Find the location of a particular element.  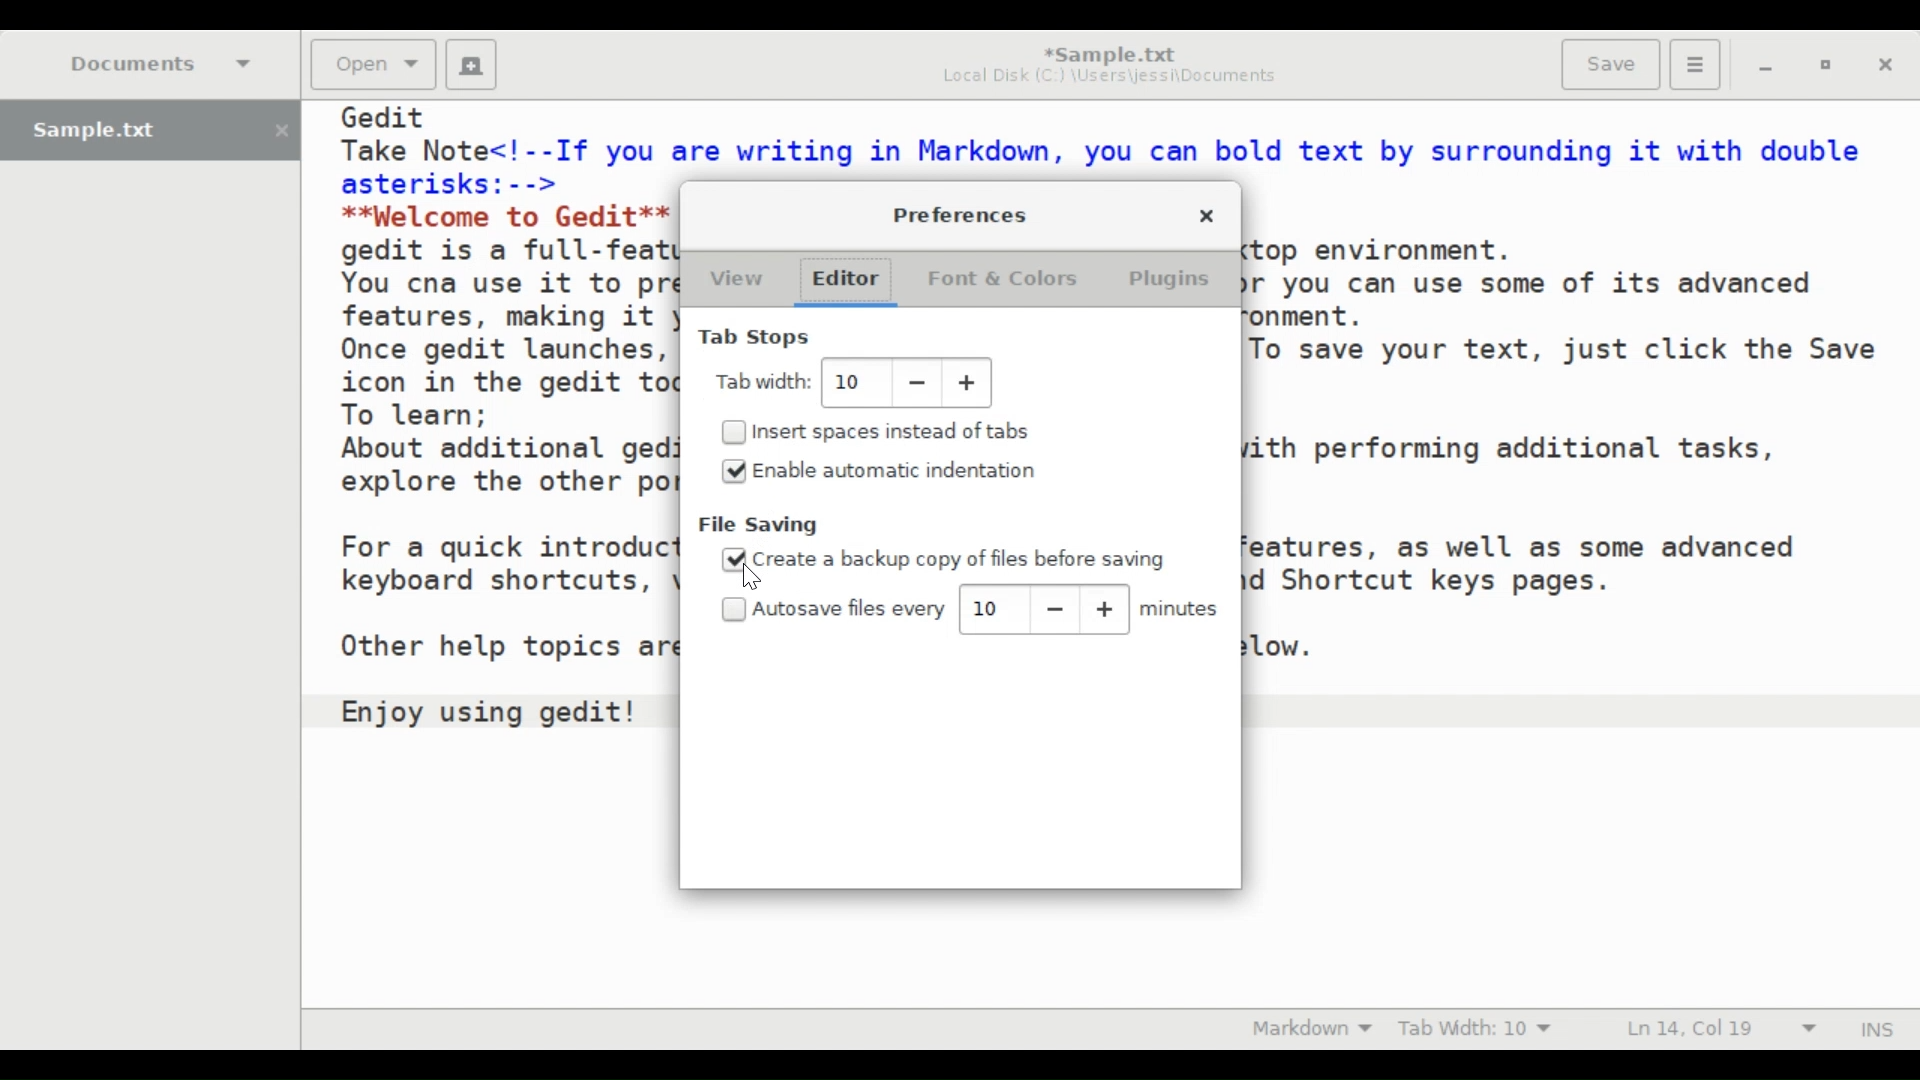

View  is located at coordinates (735, 281).